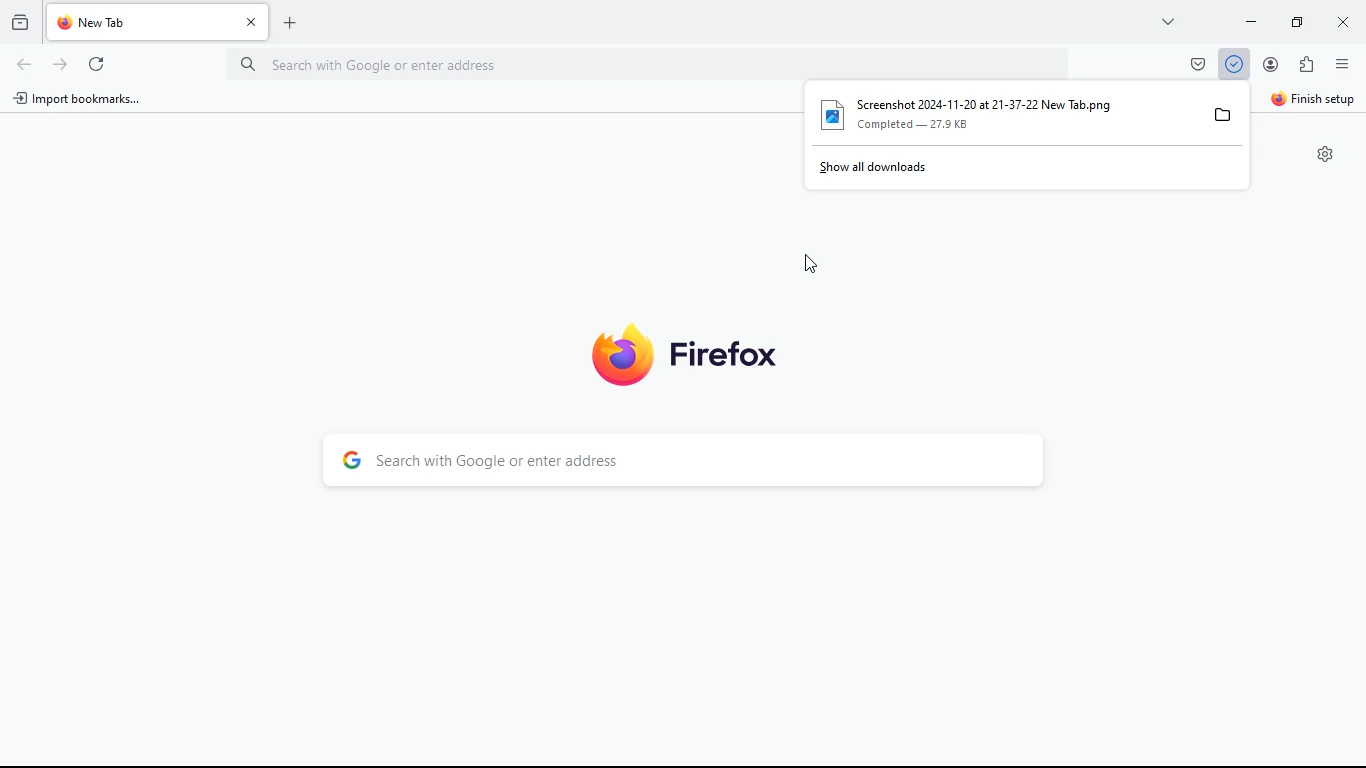 This screenshot has width=1366, height=768. I want to click on import bookmarks, so click(83, 100).